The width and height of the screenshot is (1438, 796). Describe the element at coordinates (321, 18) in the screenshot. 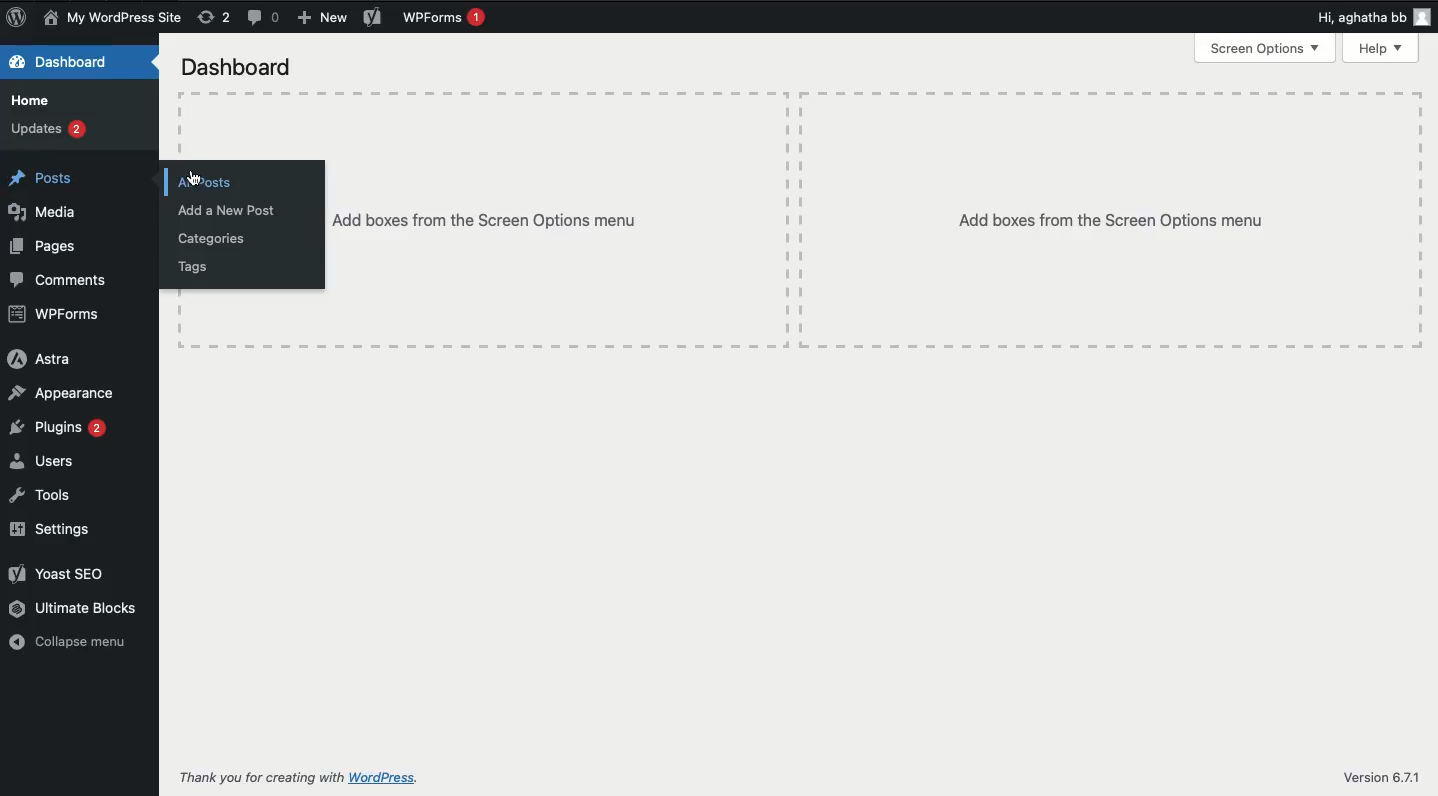

I see `Add new` at that location.